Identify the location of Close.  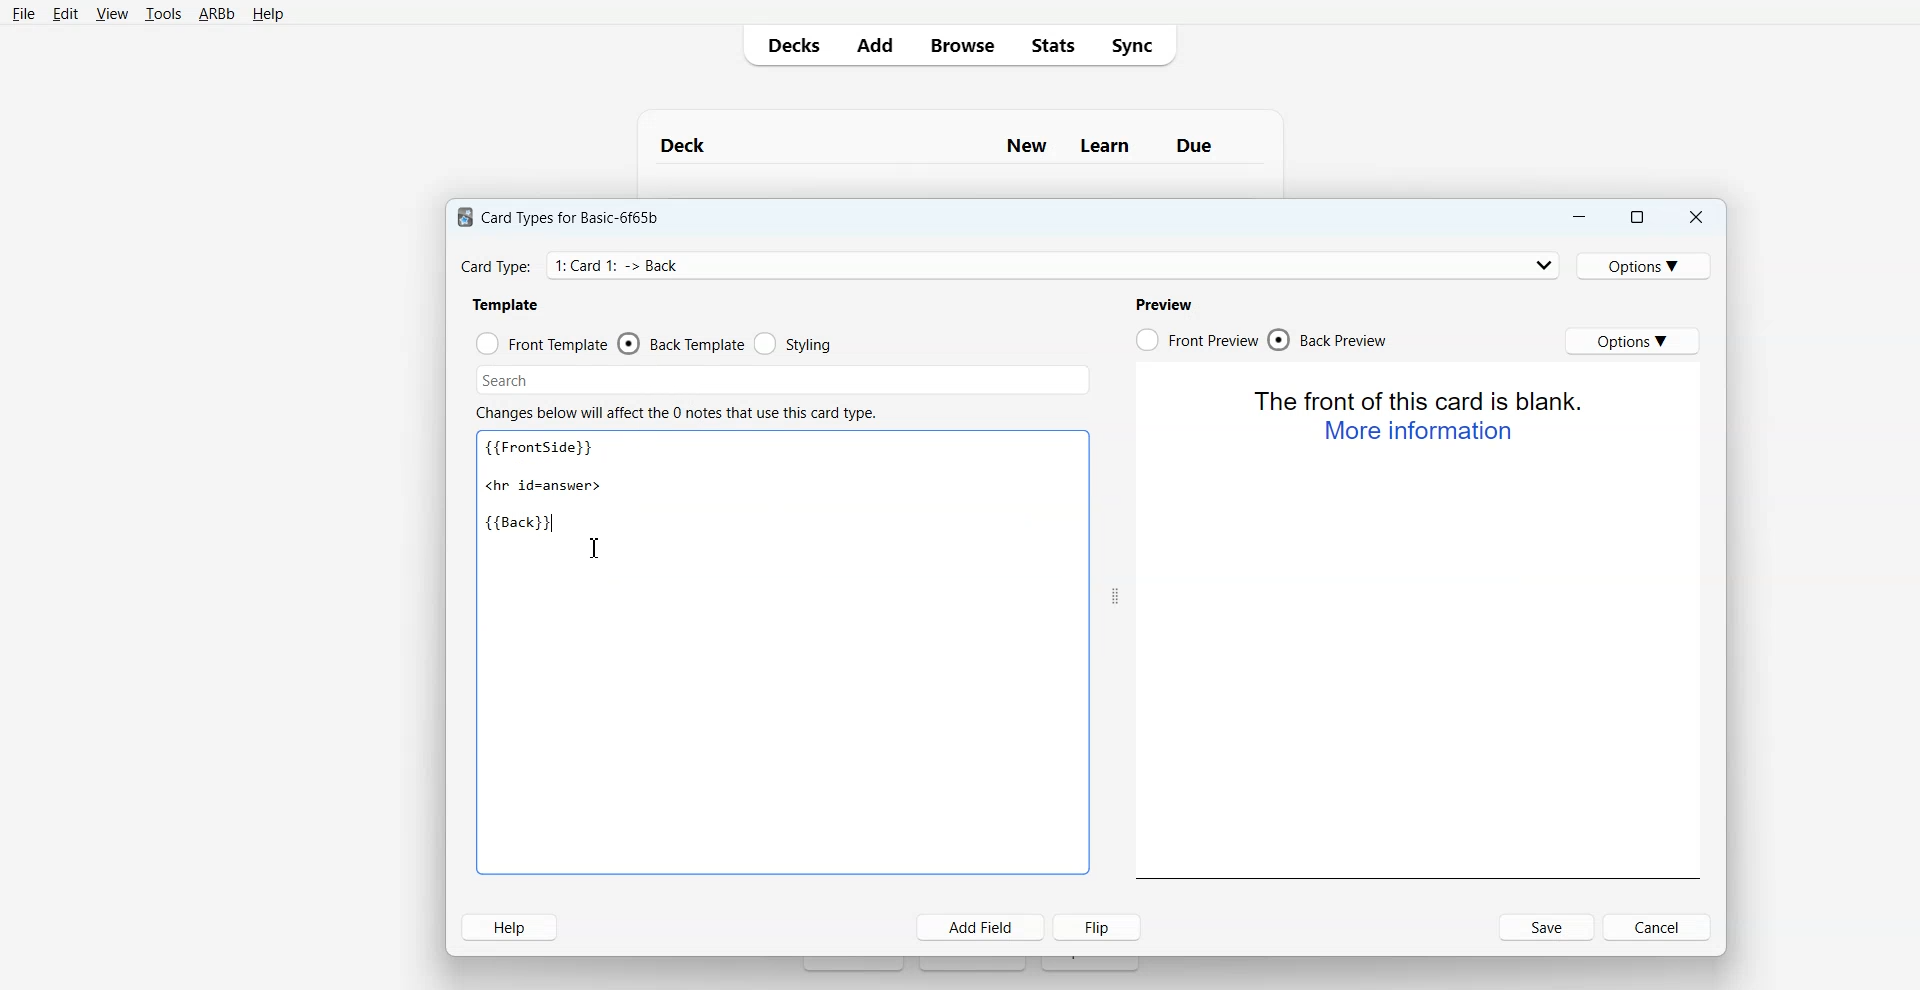
(1696, 216).